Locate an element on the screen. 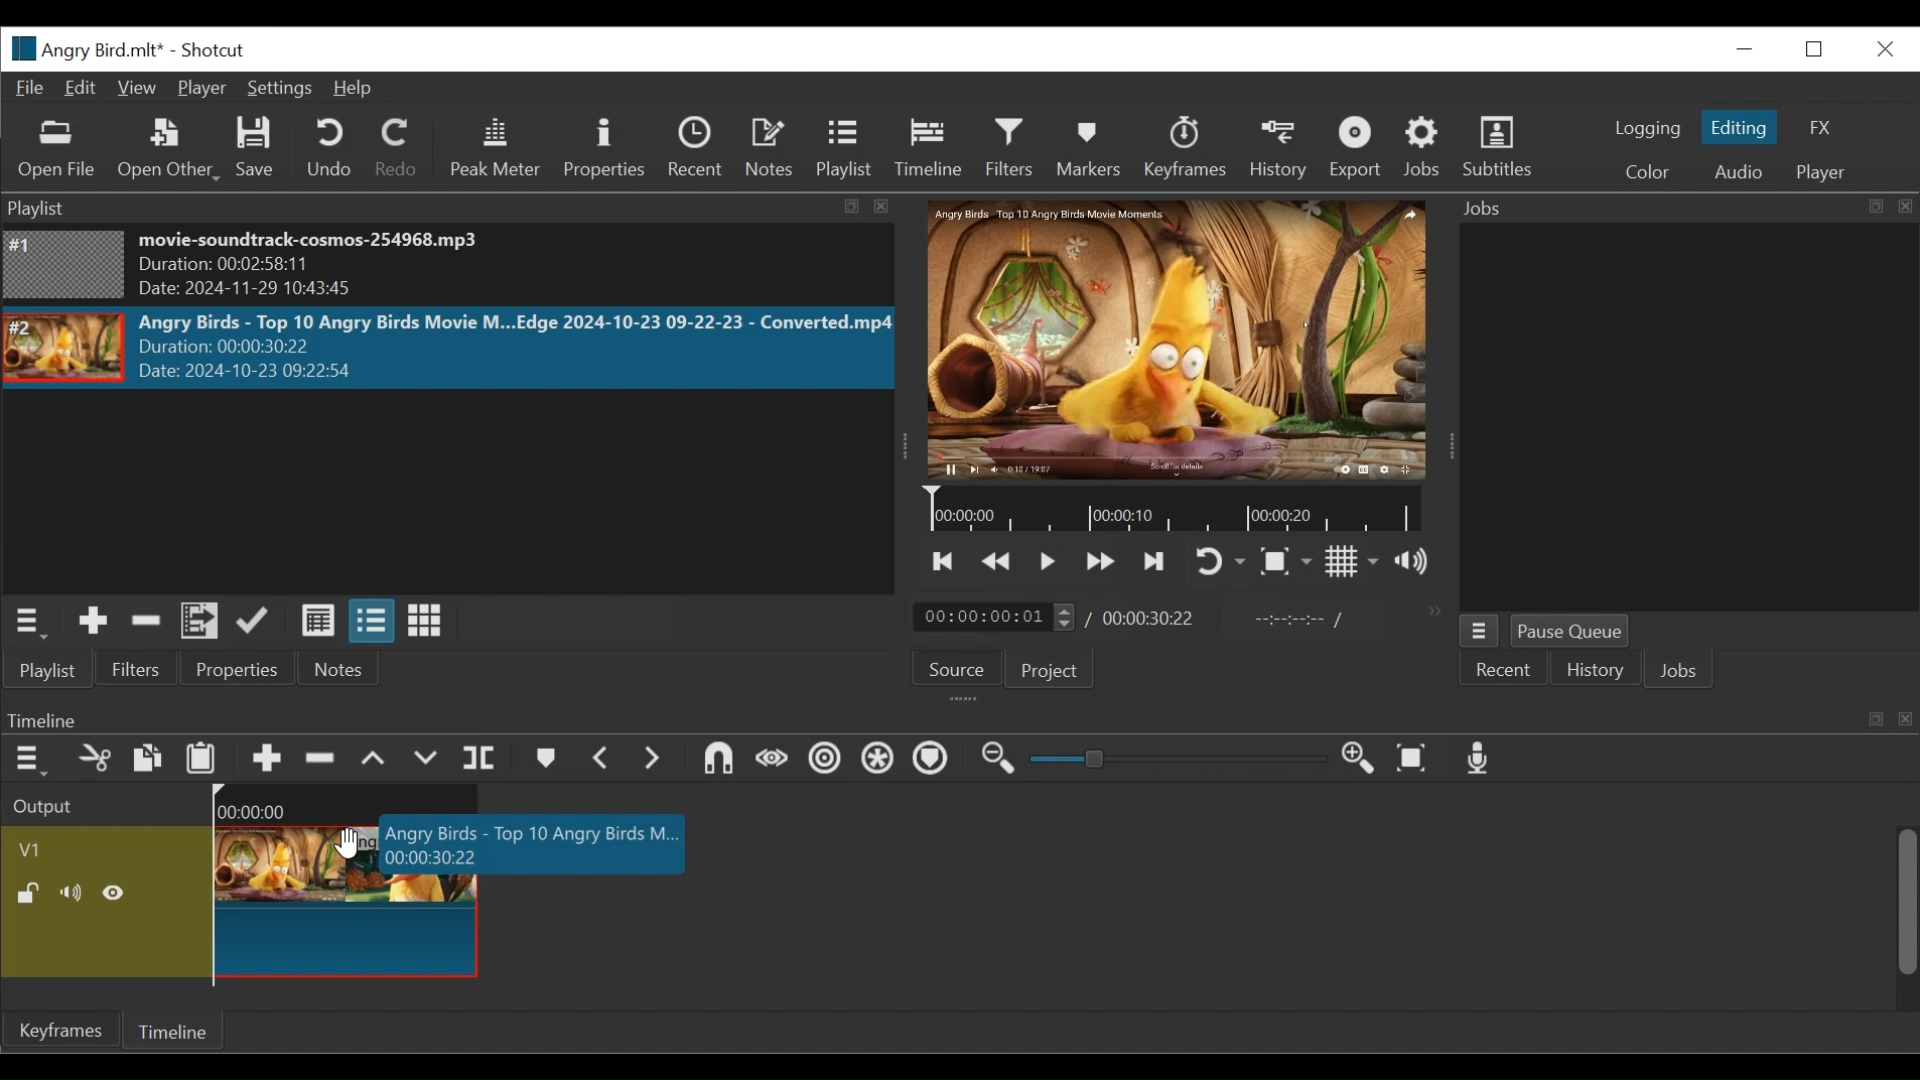 The width and height of the screenshot is (1920, 1080). 00:00:00(Timeline) is located at coordinates (352, 804).